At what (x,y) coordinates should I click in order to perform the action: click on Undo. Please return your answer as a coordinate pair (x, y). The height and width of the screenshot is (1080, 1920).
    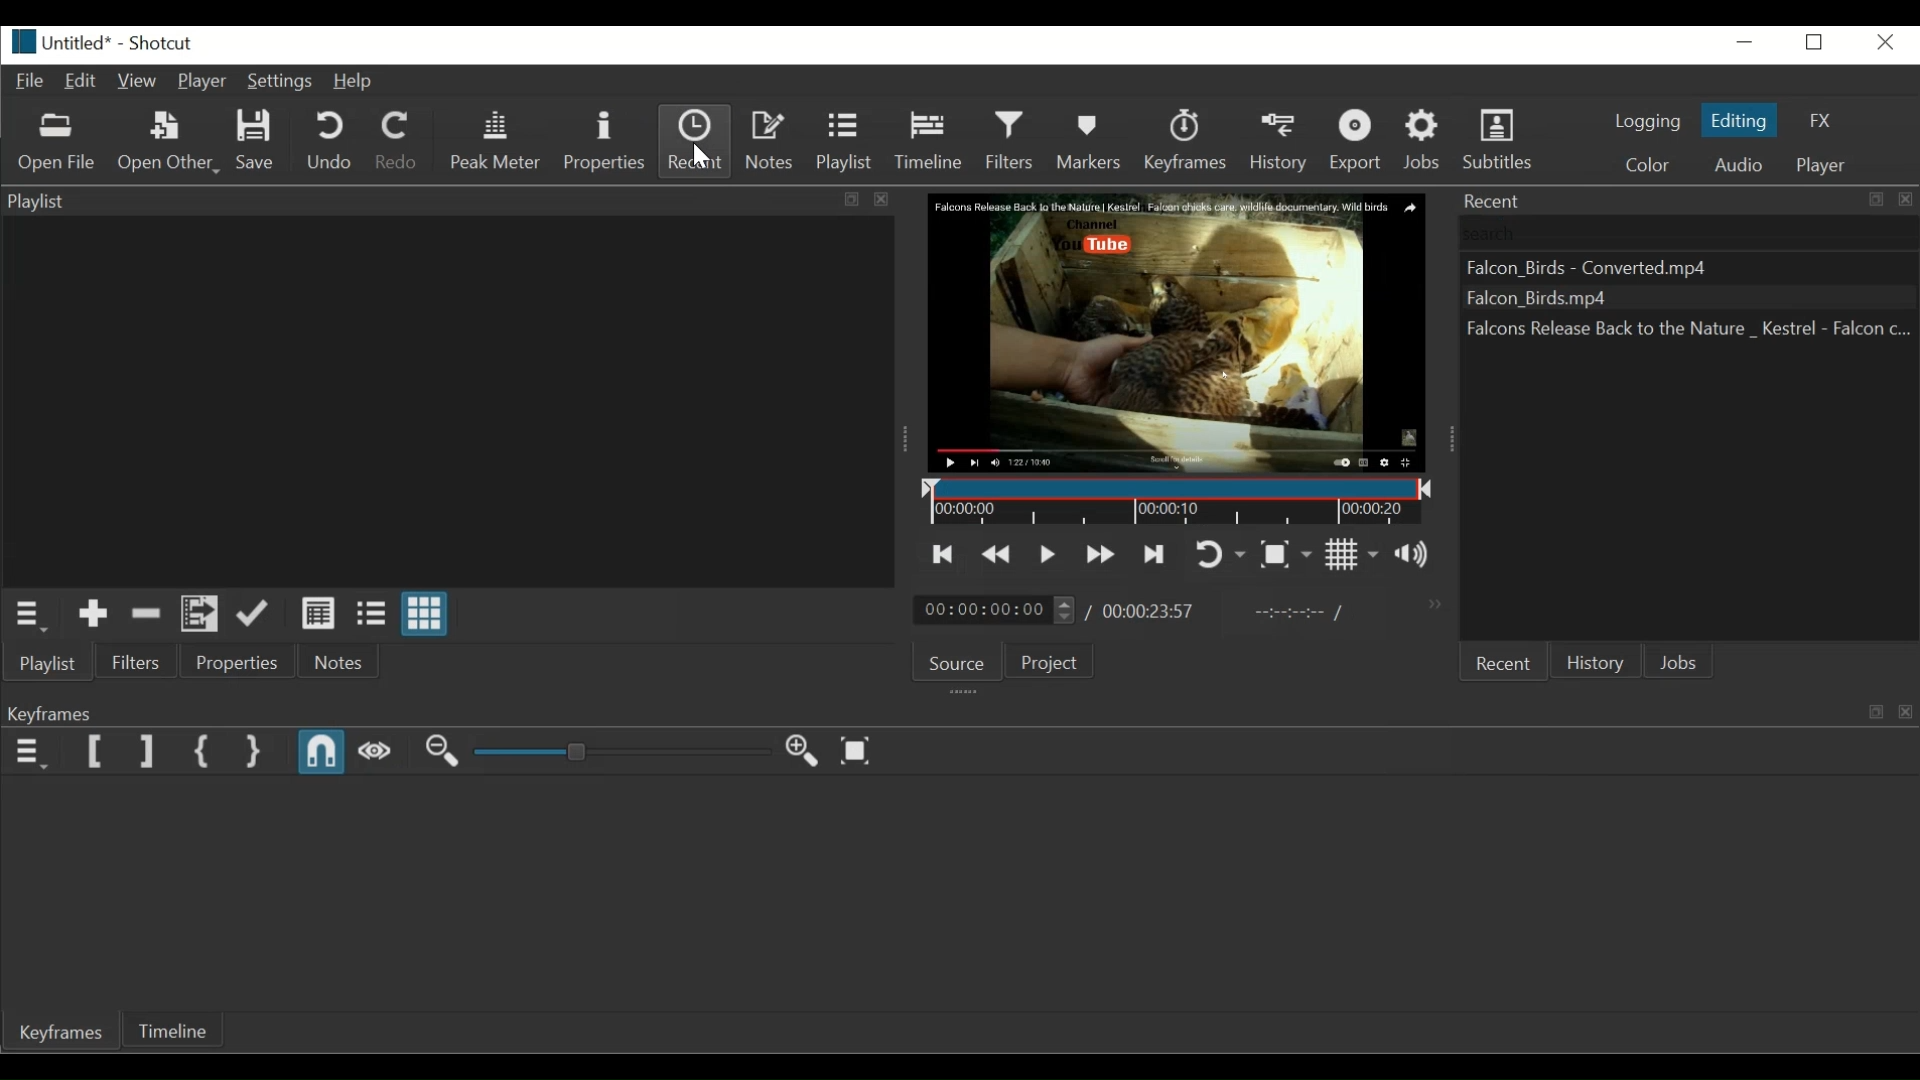
    Looking at the image, I should click on (329, 143).